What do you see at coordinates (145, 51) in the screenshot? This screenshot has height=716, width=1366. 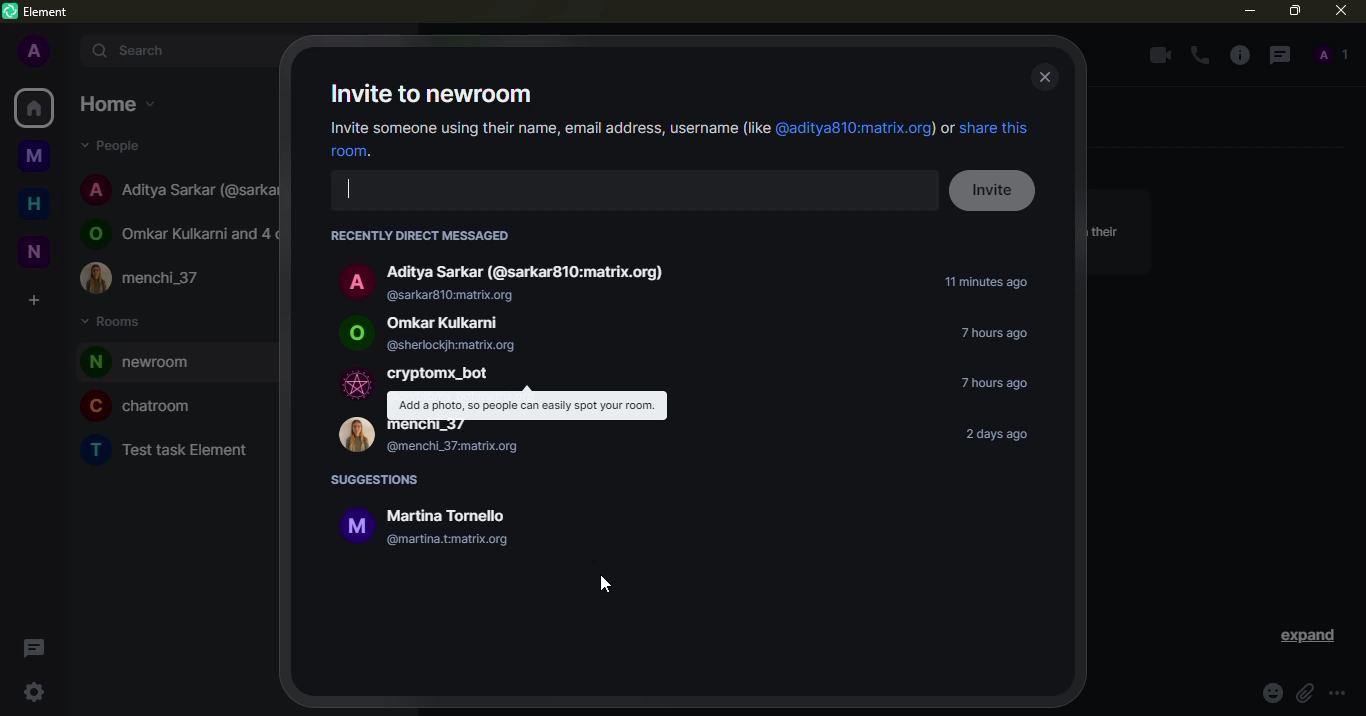 I see `search` at bounding box center [145, 51].